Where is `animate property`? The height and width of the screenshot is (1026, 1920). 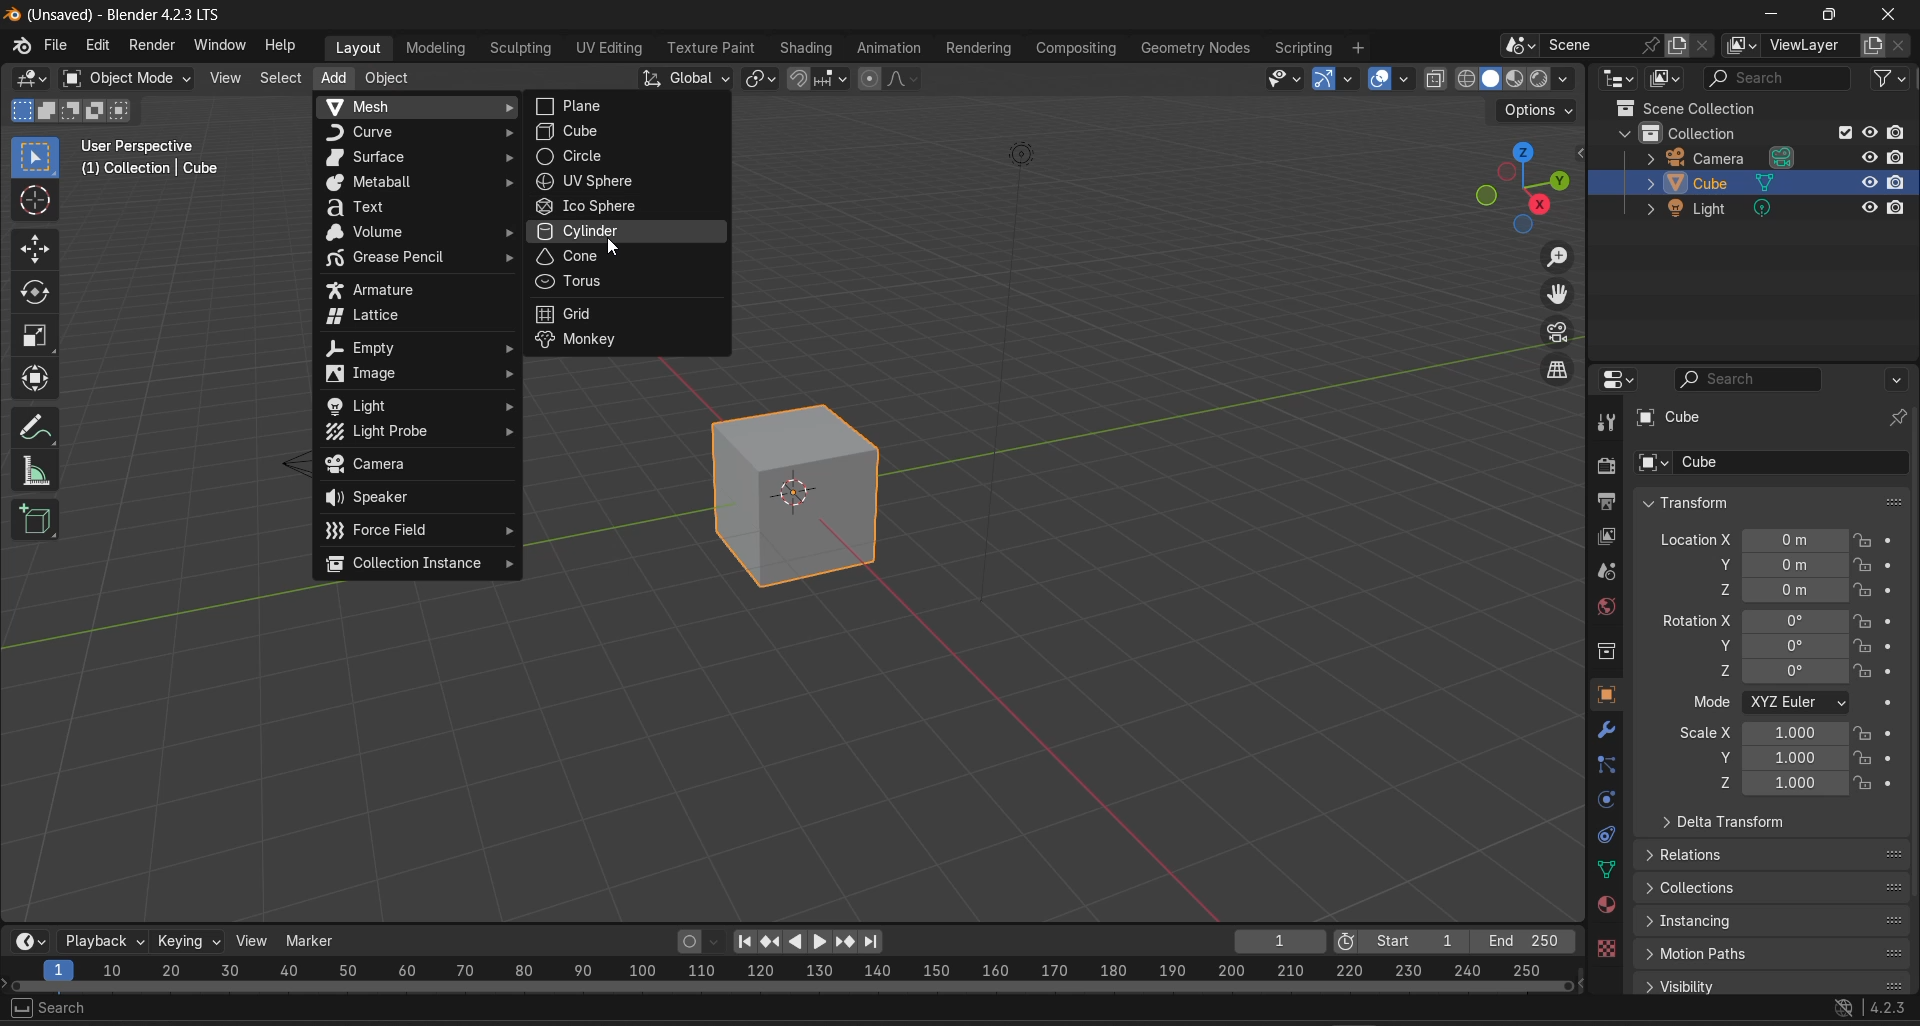
animate property is located at coordinates (1894, 671).